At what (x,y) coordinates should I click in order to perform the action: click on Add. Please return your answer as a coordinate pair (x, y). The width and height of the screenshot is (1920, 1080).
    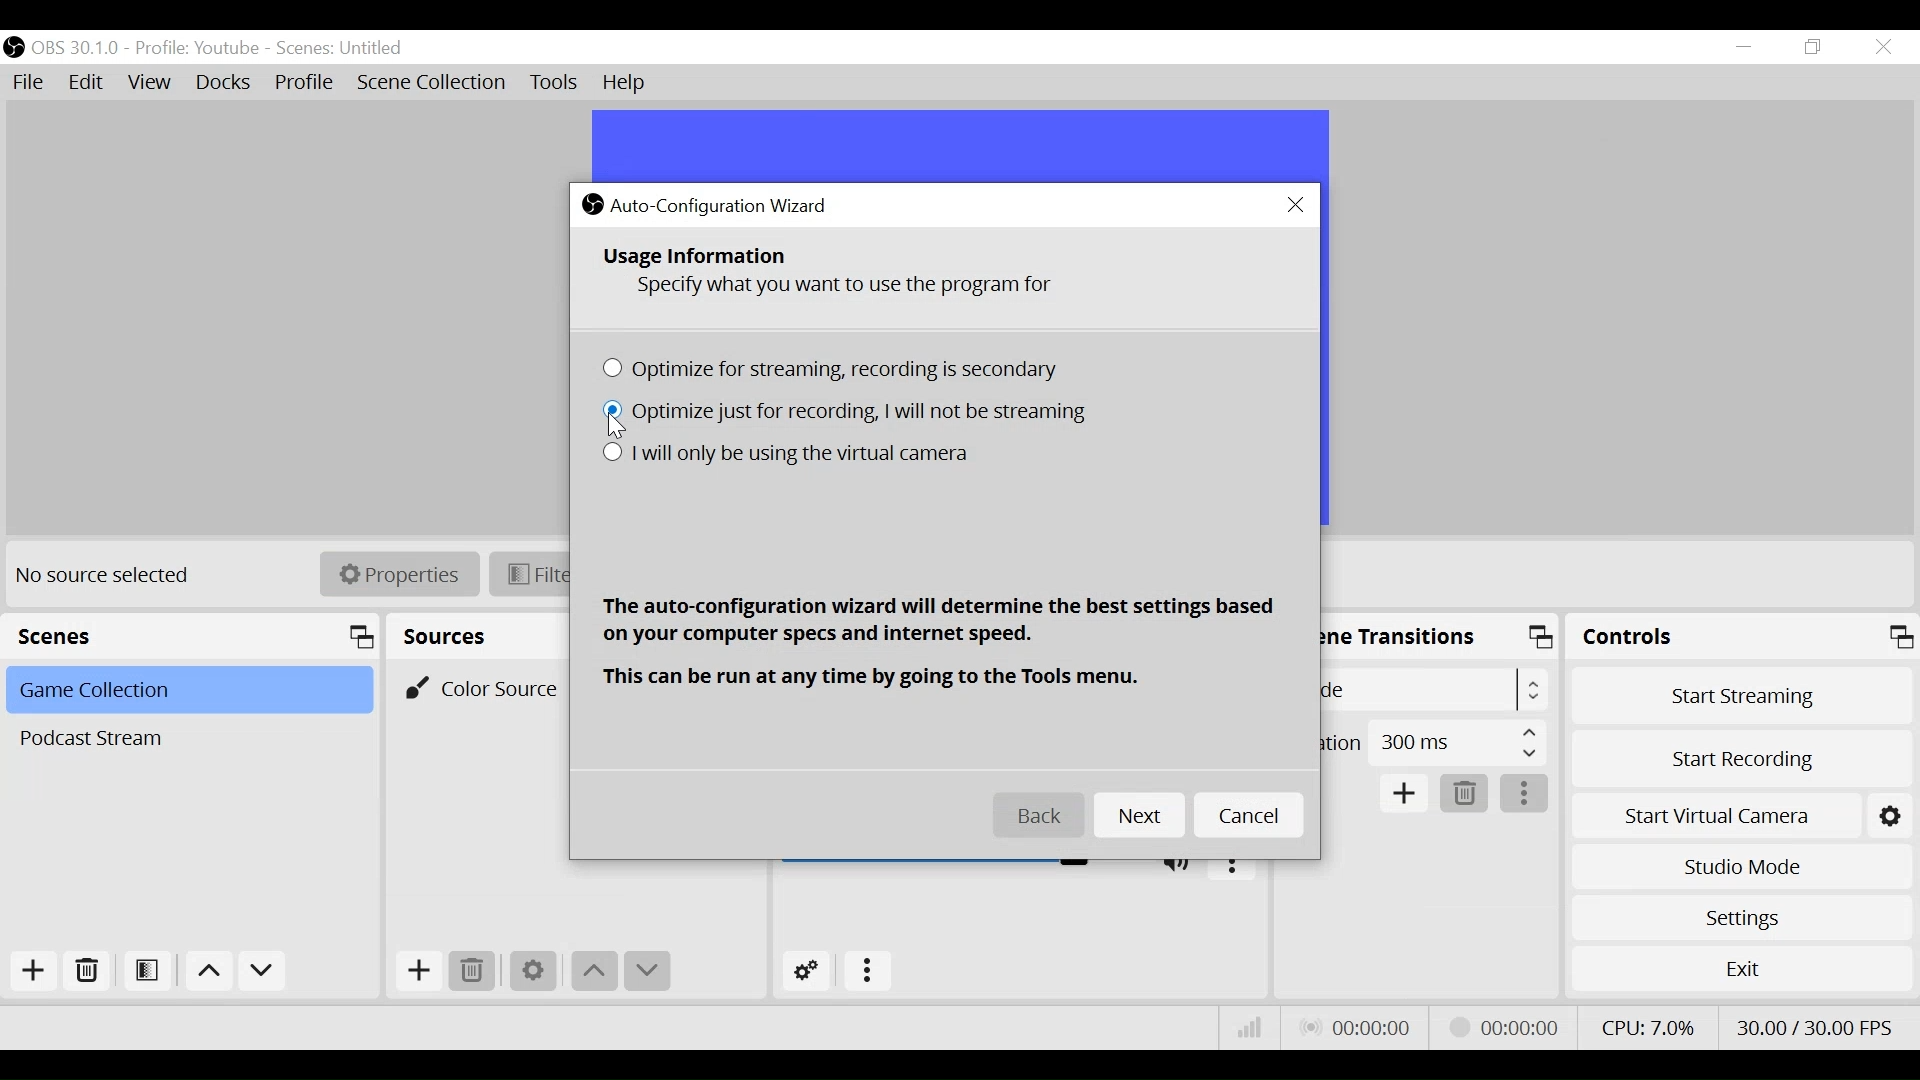
    Looking at the image, I should click on (33, 971).